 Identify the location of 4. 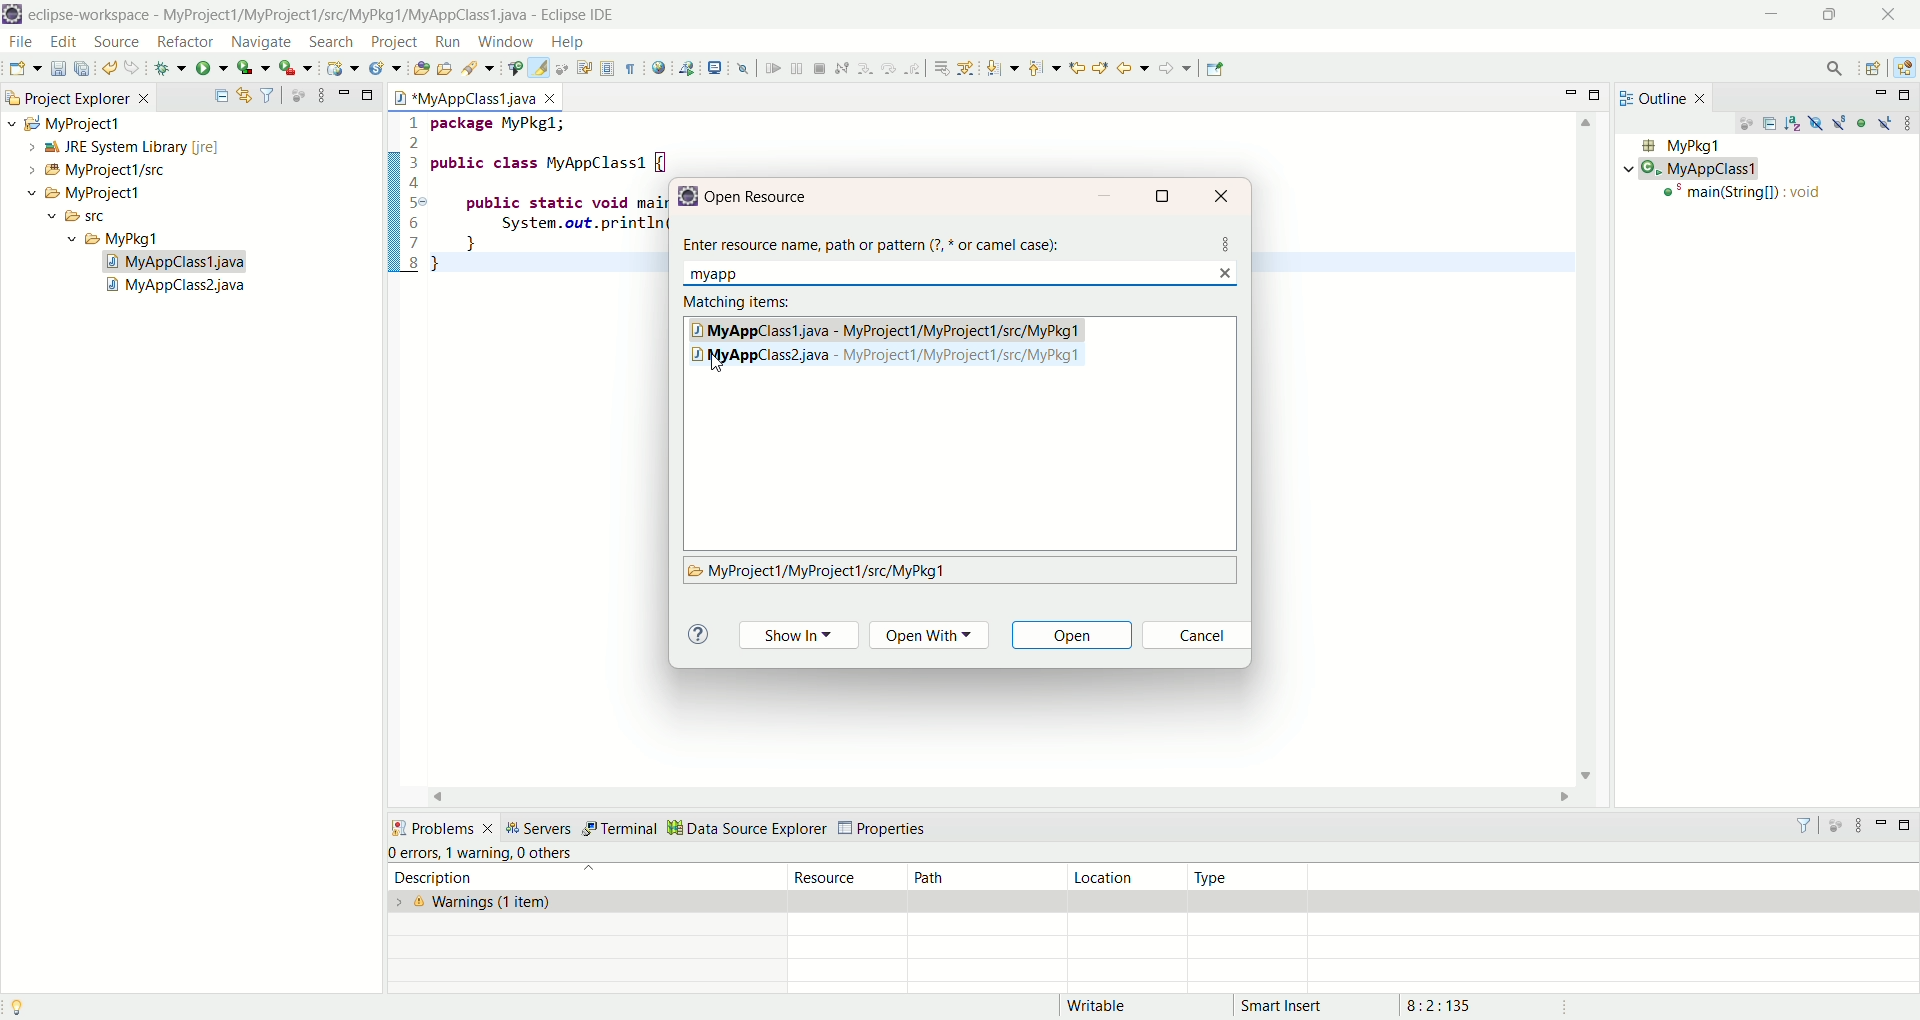
(418, 185).